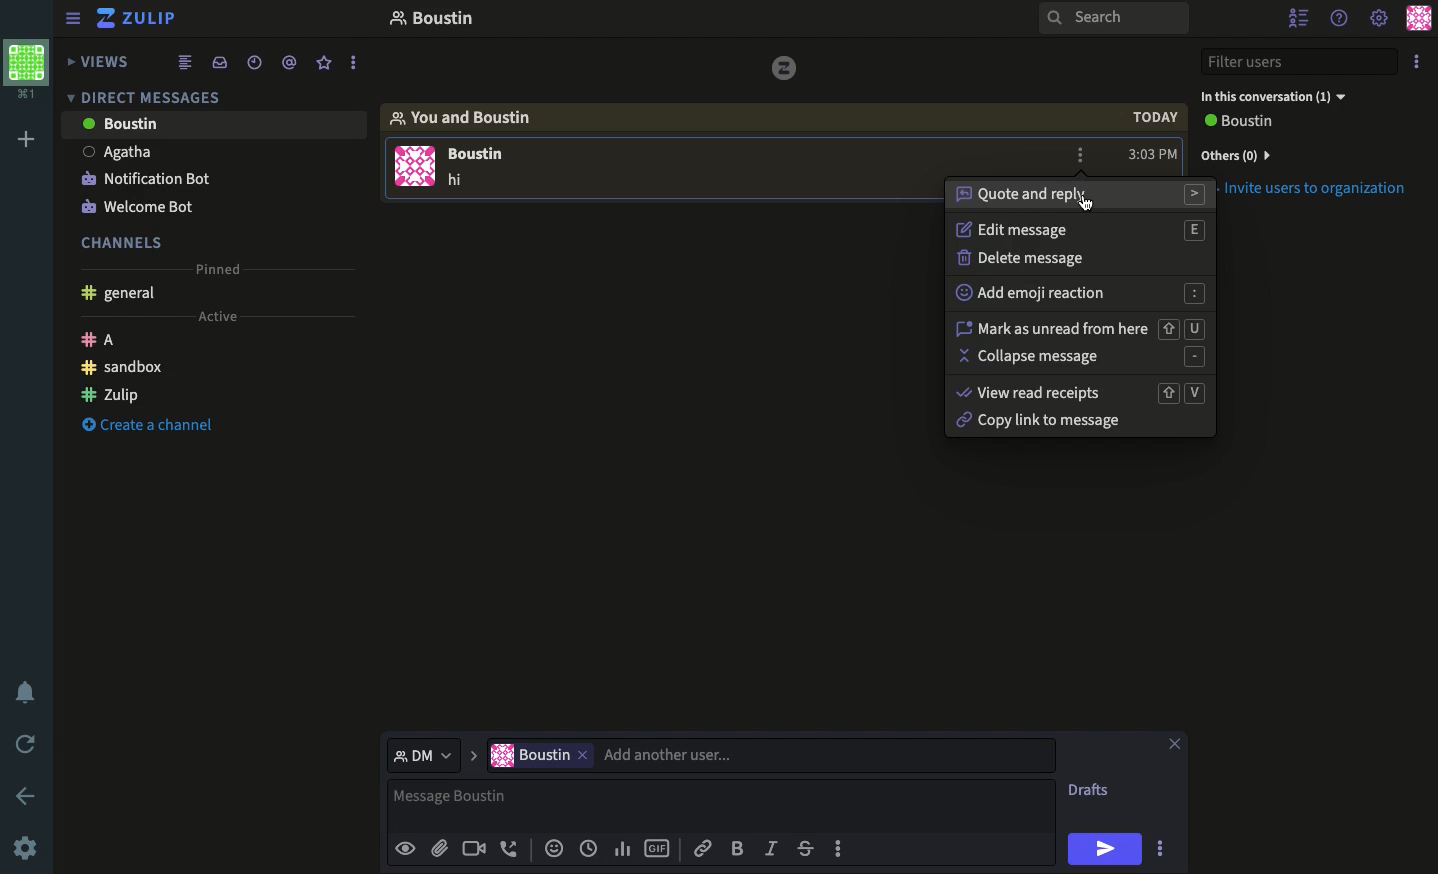  I want to click on General, so click(122, 293).